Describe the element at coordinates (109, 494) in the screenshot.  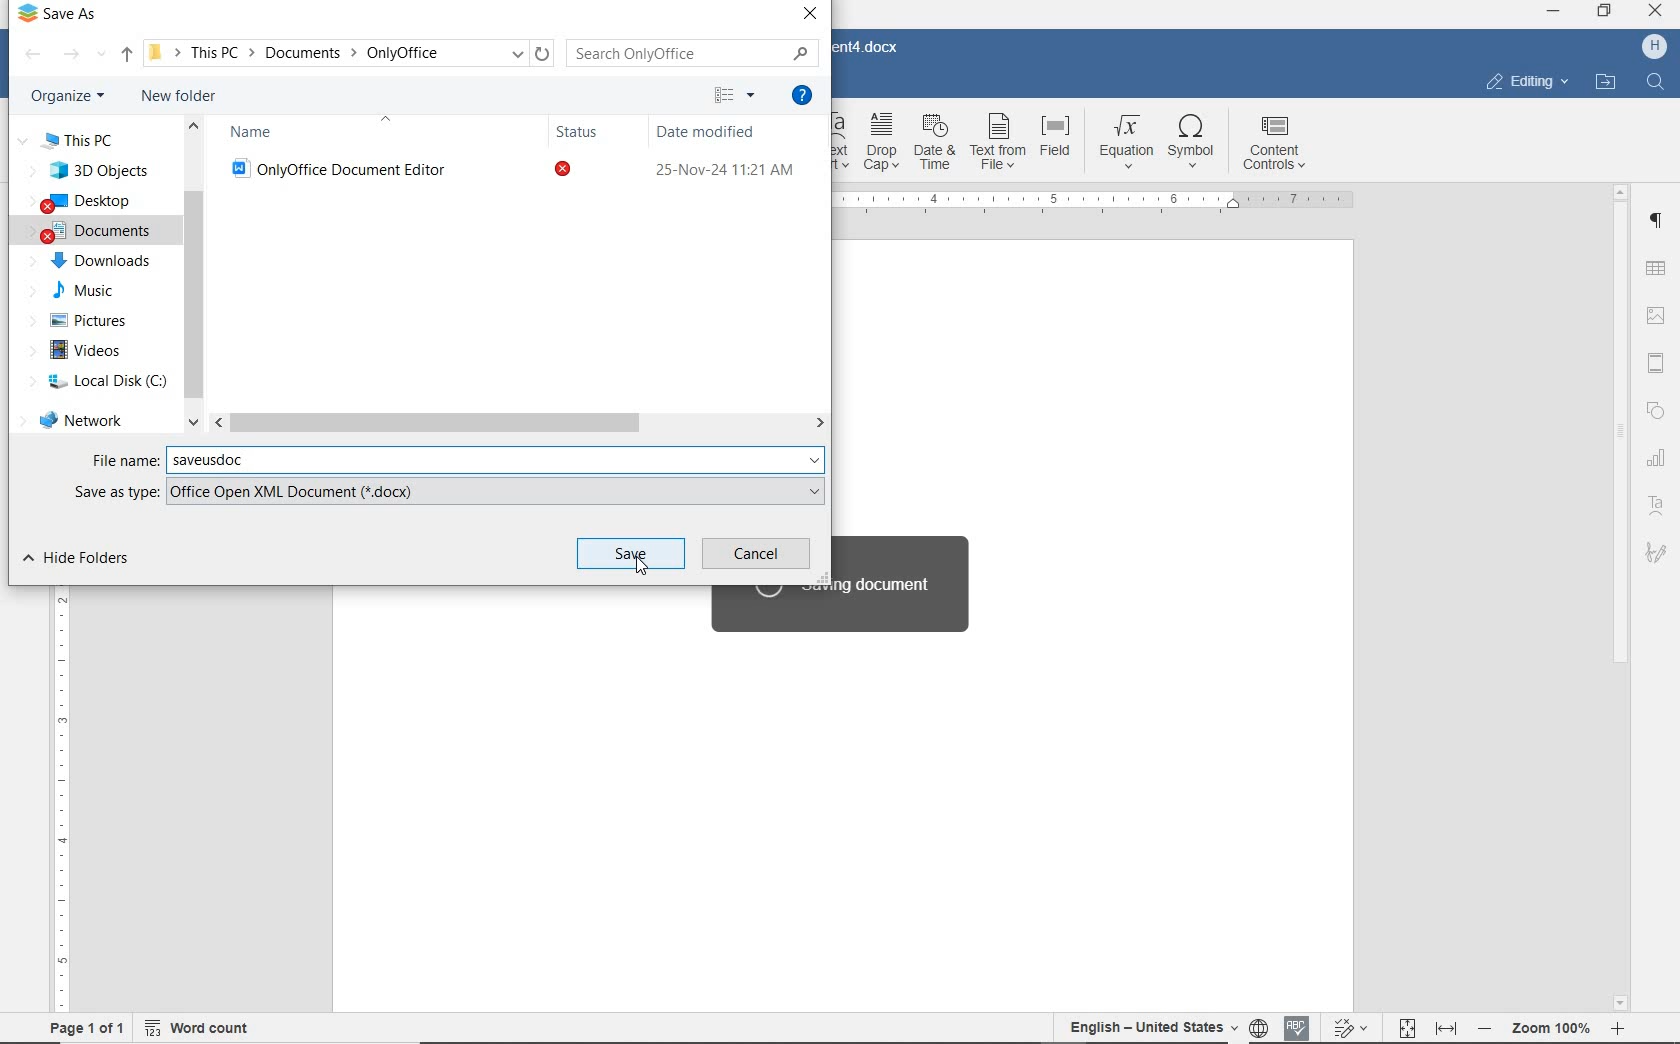
I see `Save as type:` at that location.